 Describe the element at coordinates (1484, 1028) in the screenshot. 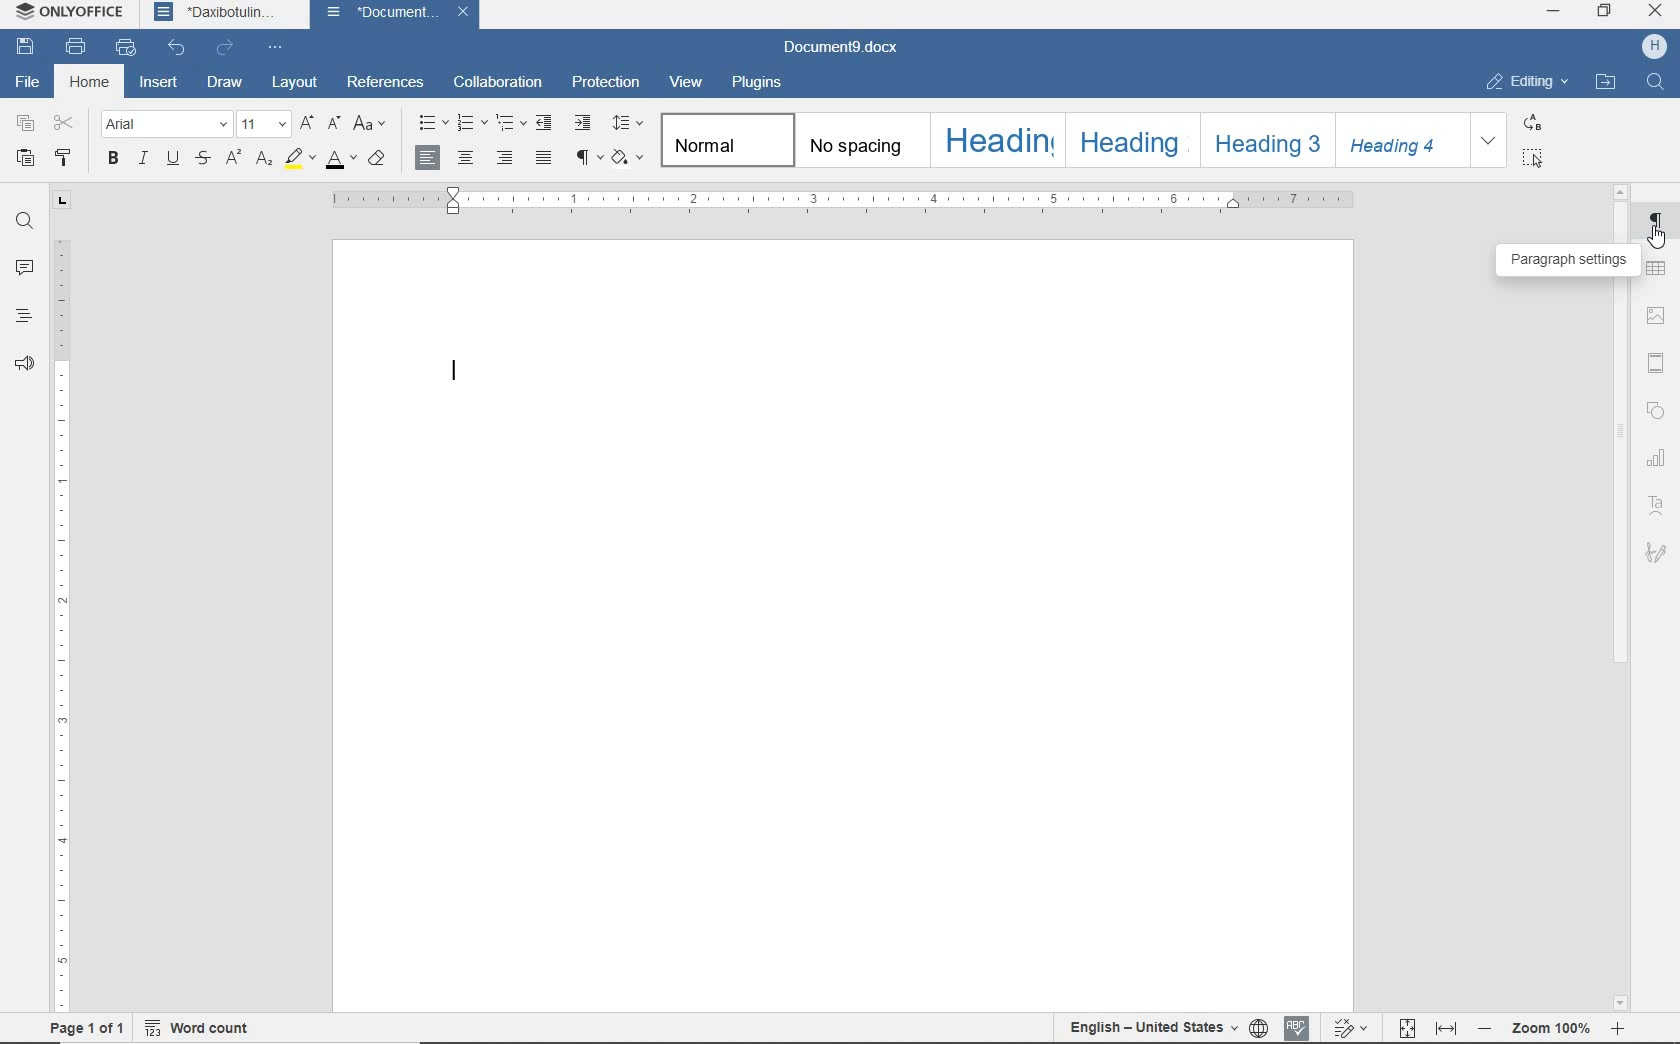

I see `zoom out or zoom in` at that location.